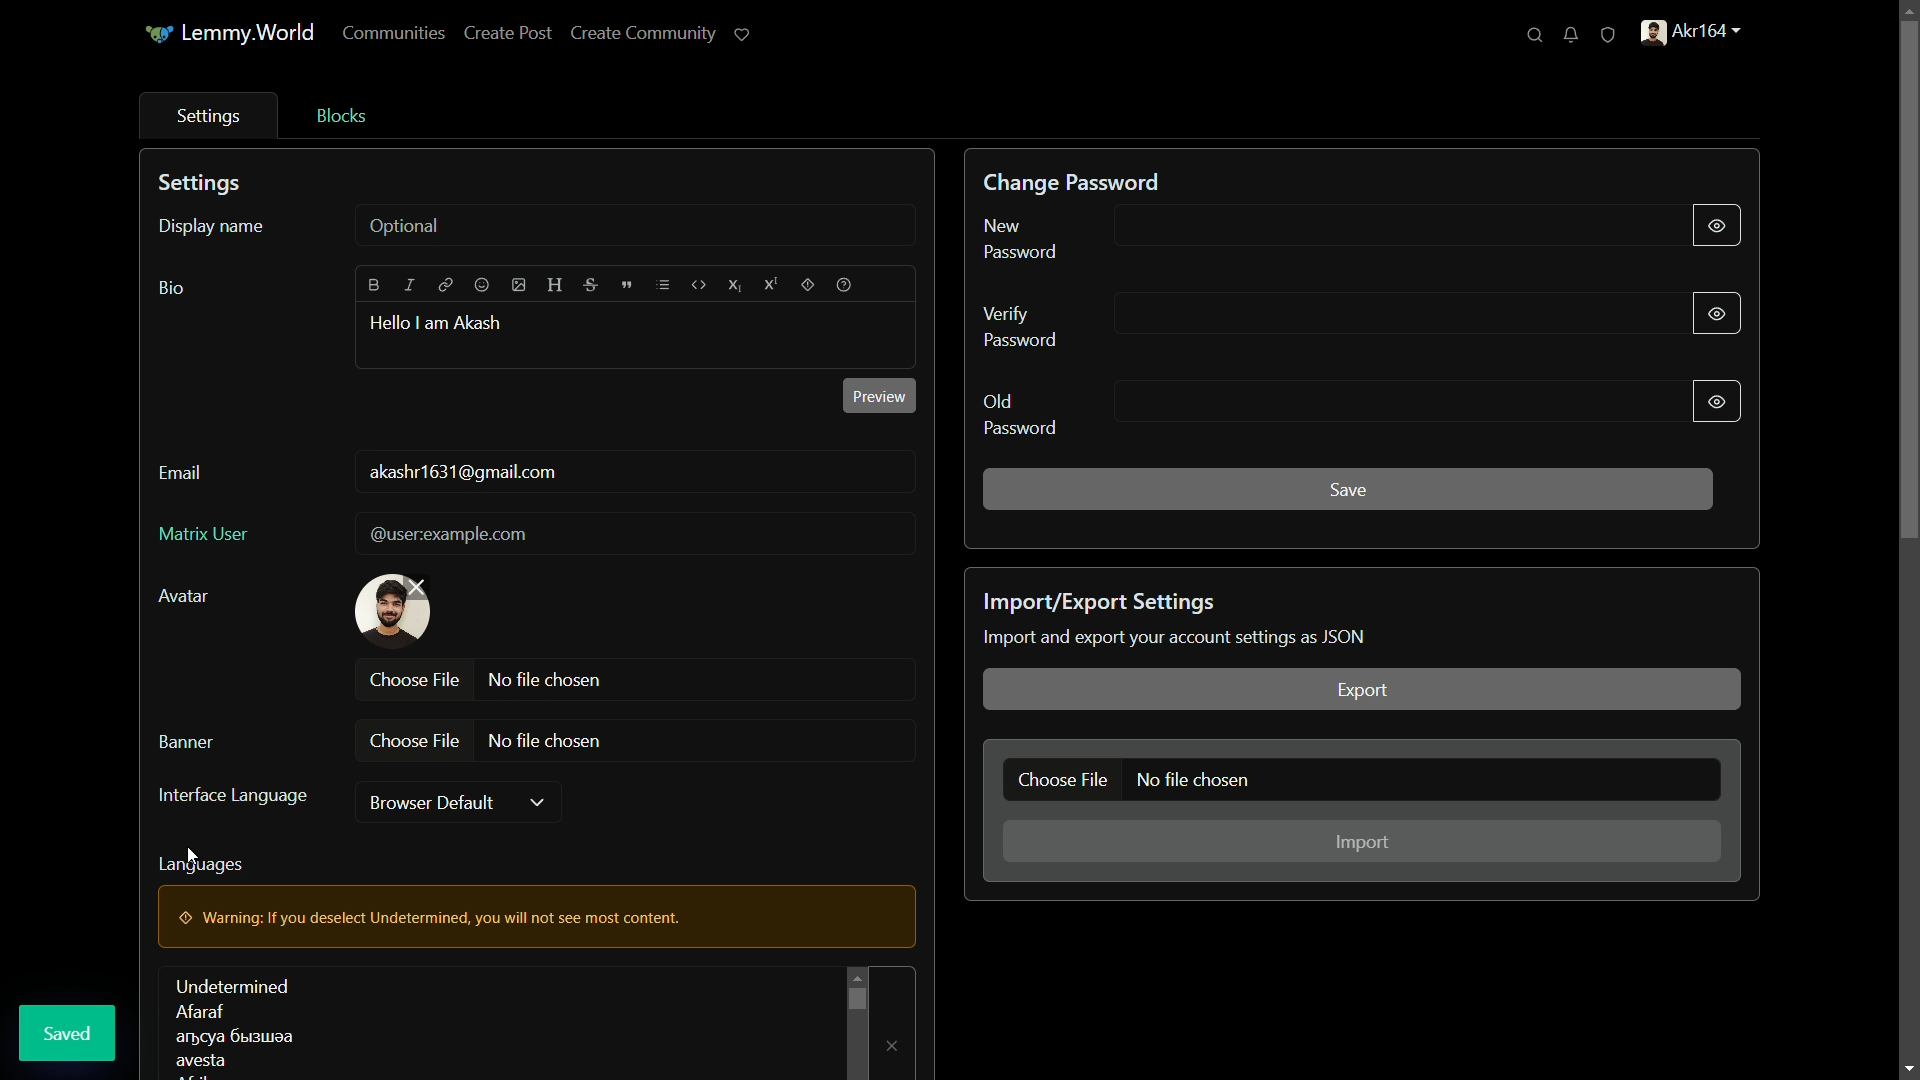 This screenshot has height=1080, width=1920. What do you see at coordinates (734, 286) in the screenshot?
I see `subscript` at bounding box center [734, 286].